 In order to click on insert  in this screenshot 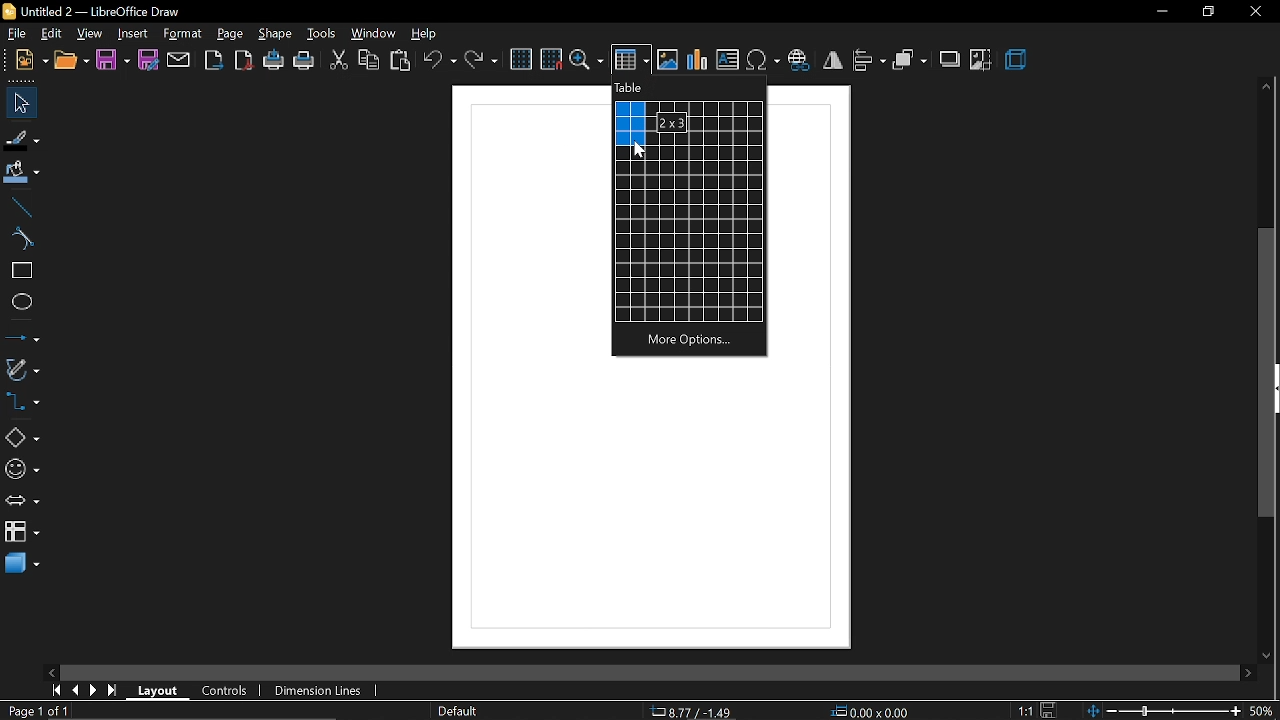, I will do `click(132, 33)`.